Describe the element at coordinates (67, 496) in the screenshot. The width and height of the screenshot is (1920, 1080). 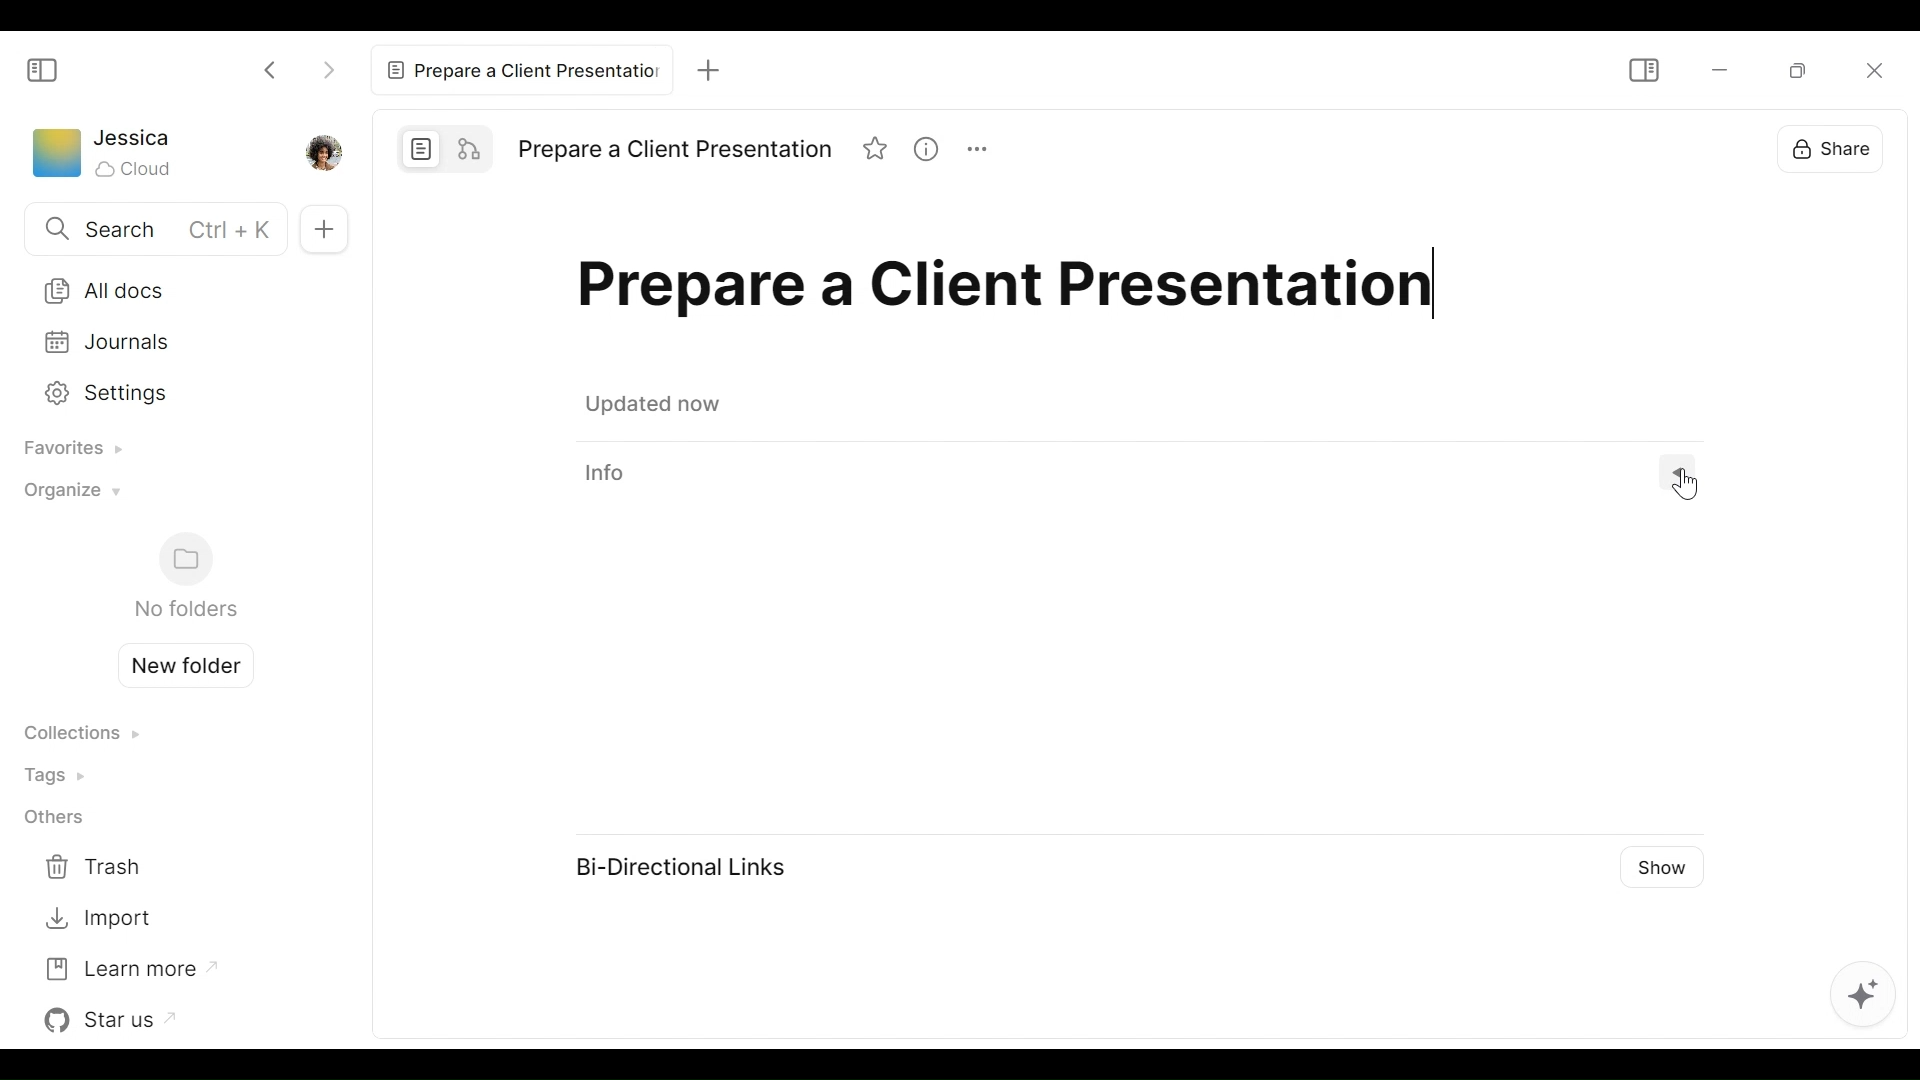
I see `Organize` at that location.